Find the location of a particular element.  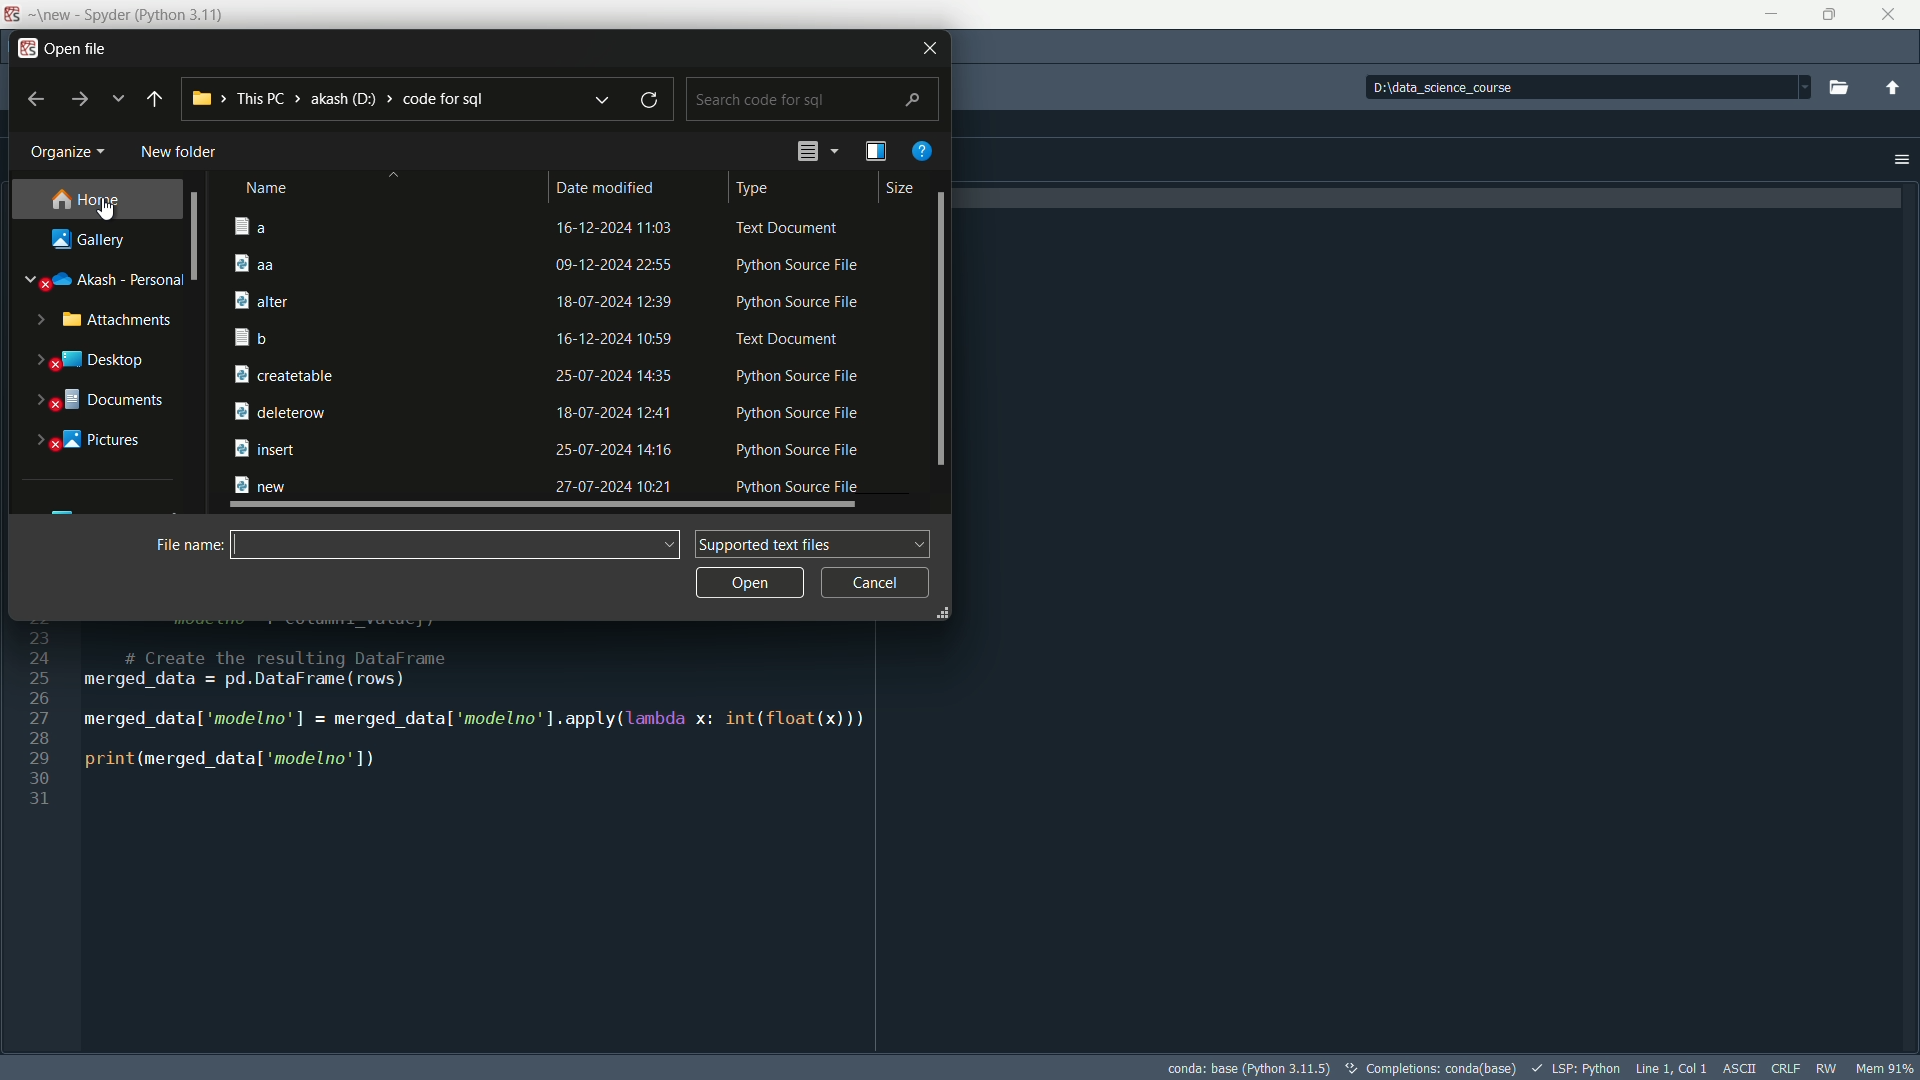

file encoding is located at coordinates (1740, 1066).